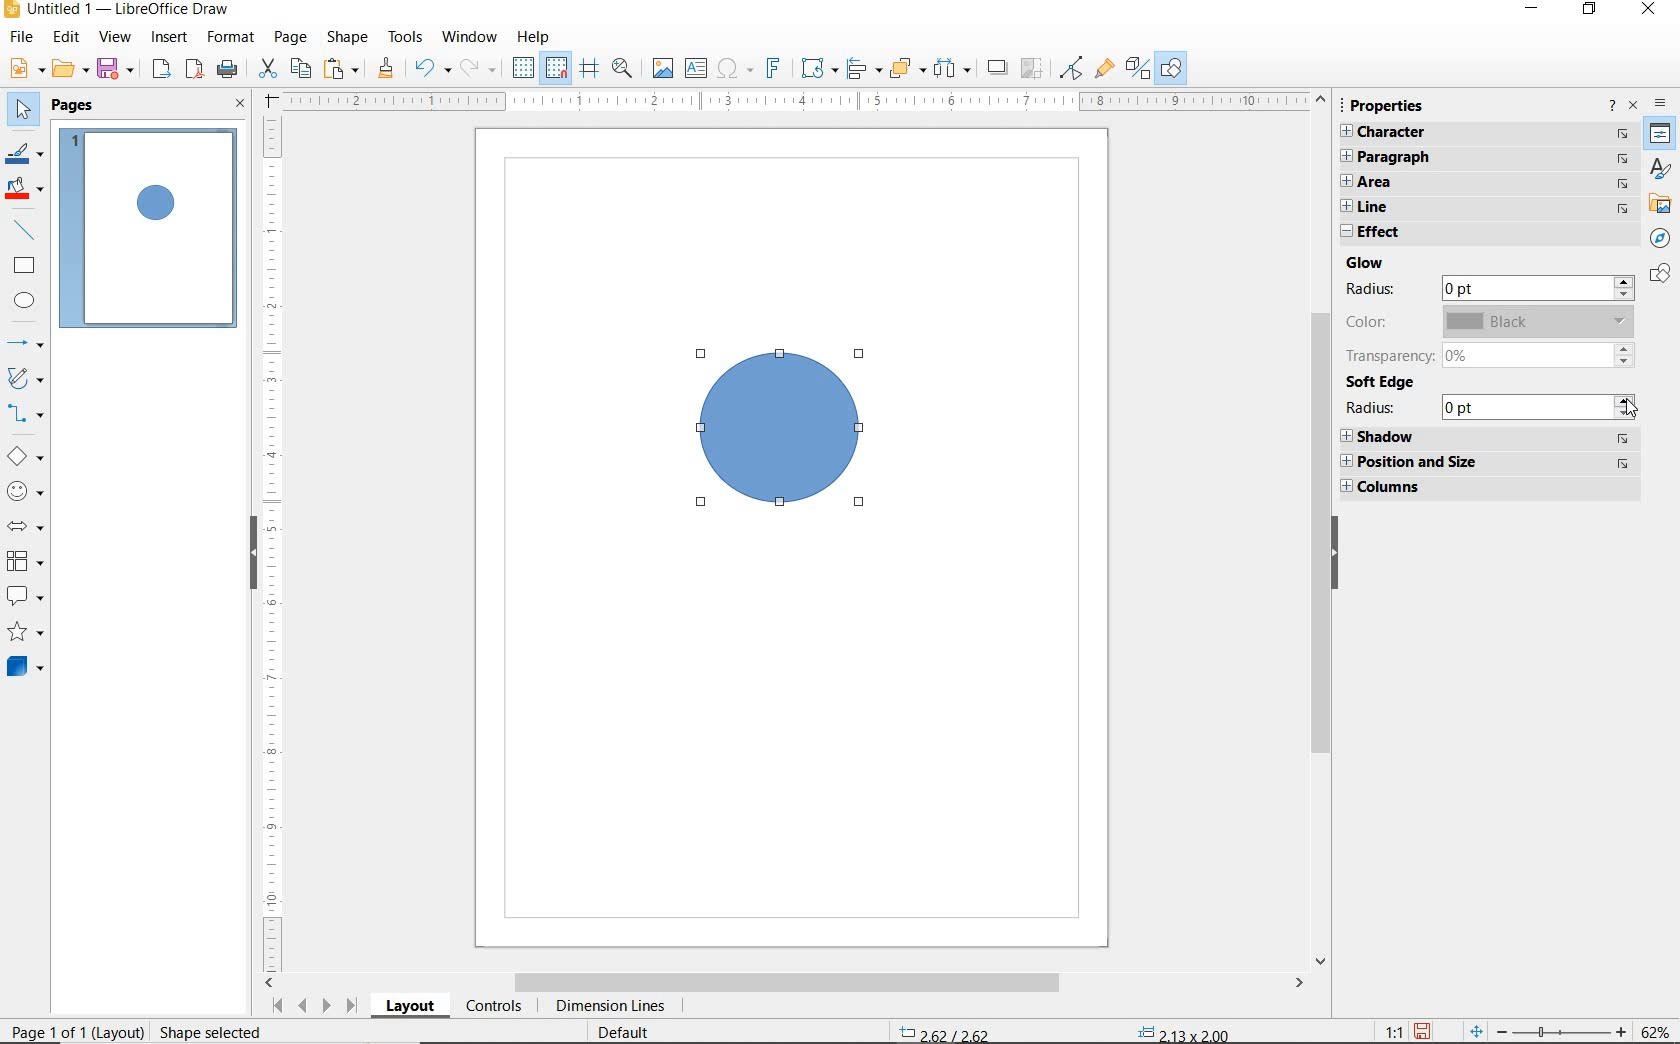 The width and height of the screenshot is (1680, 1044). Describe the element at coordinates (1626, 289) in the screenshot. I see `increase/decrease arrows` at that location.